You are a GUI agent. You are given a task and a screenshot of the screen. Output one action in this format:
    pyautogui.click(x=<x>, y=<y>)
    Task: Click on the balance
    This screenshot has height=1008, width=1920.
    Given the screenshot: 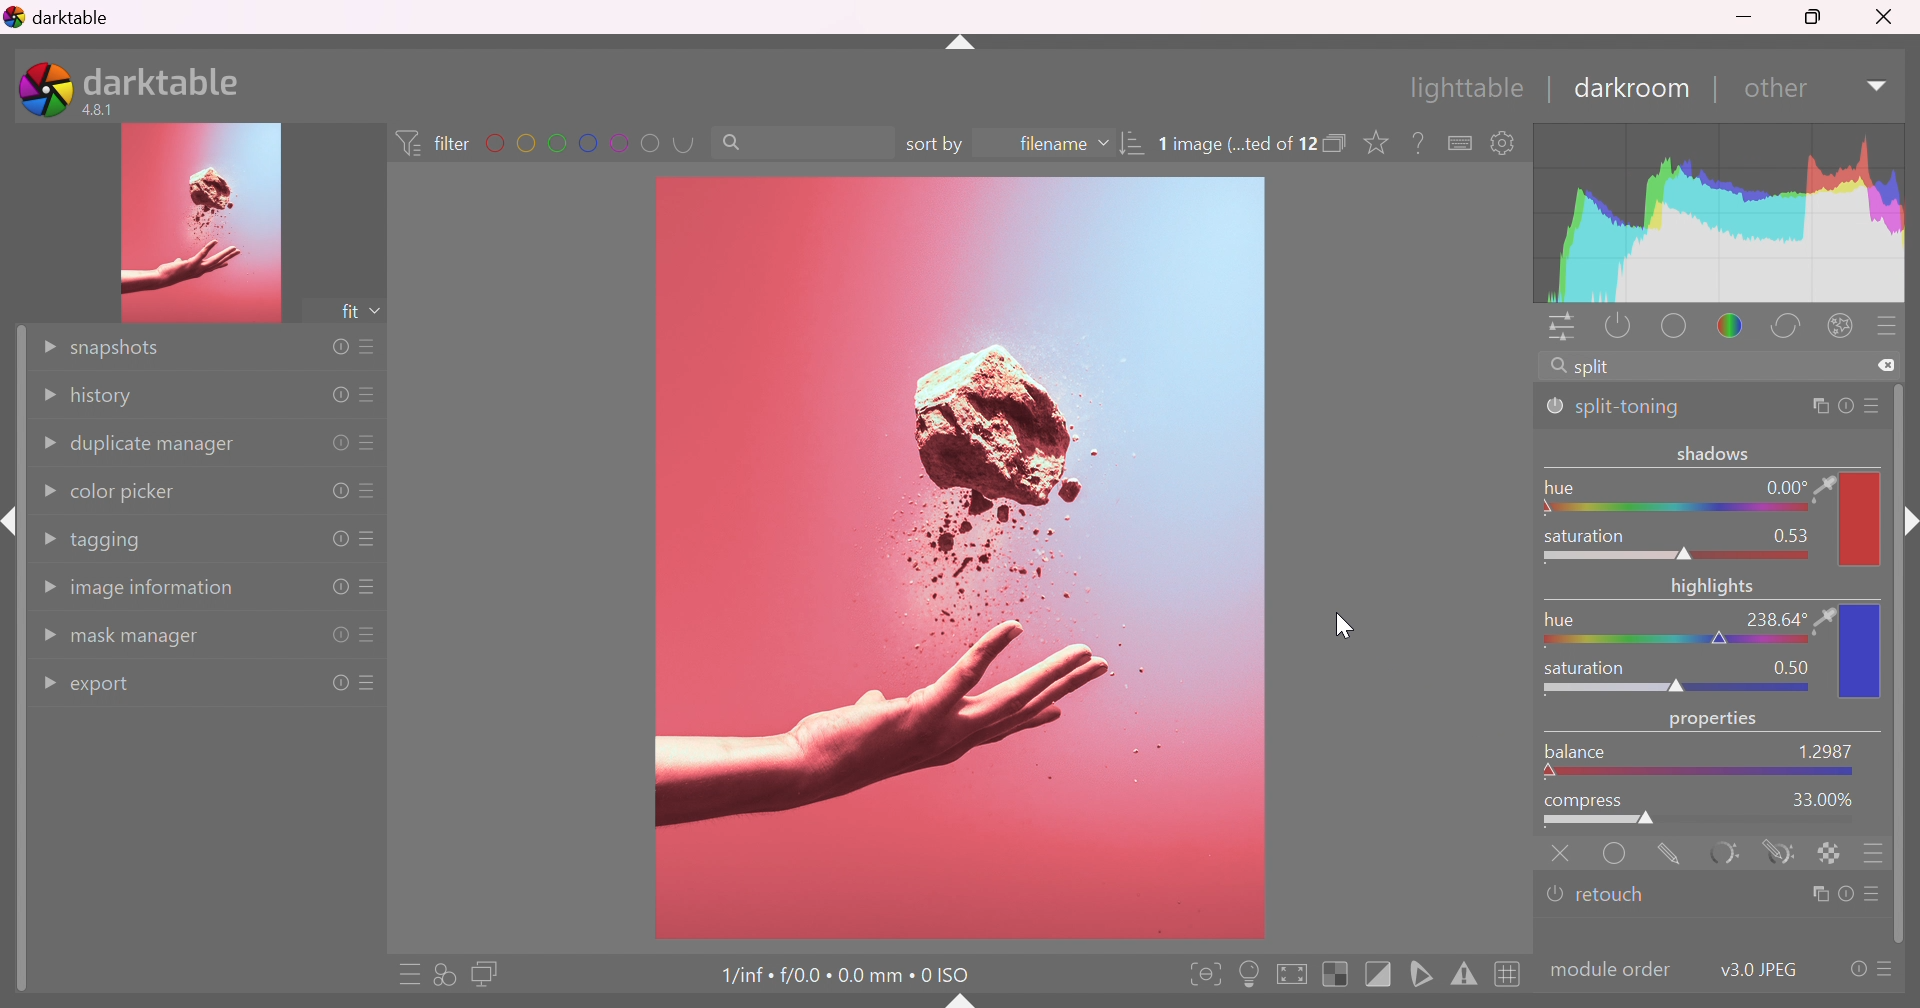 What is the action you would take?
    pyautogui.click(x=1574, y=750)
    